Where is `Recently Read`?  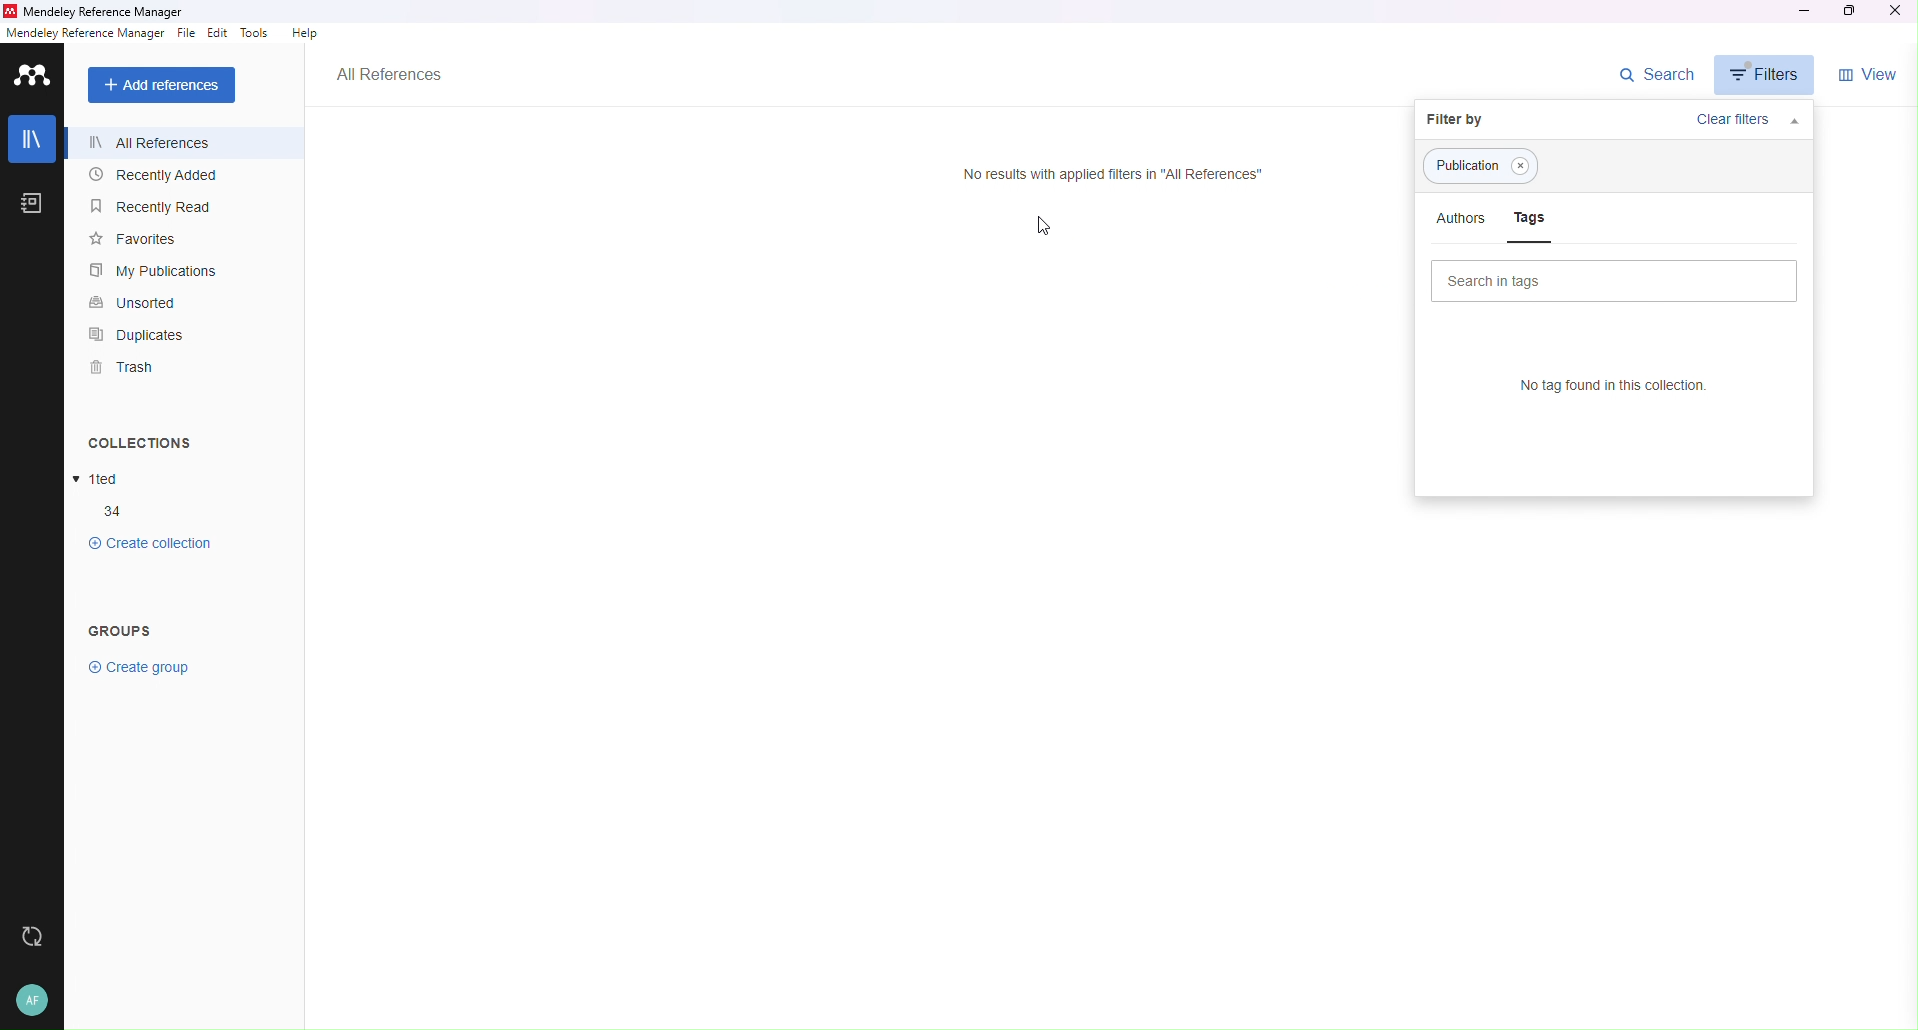 Recently Read is located at coordinates (156, 208).